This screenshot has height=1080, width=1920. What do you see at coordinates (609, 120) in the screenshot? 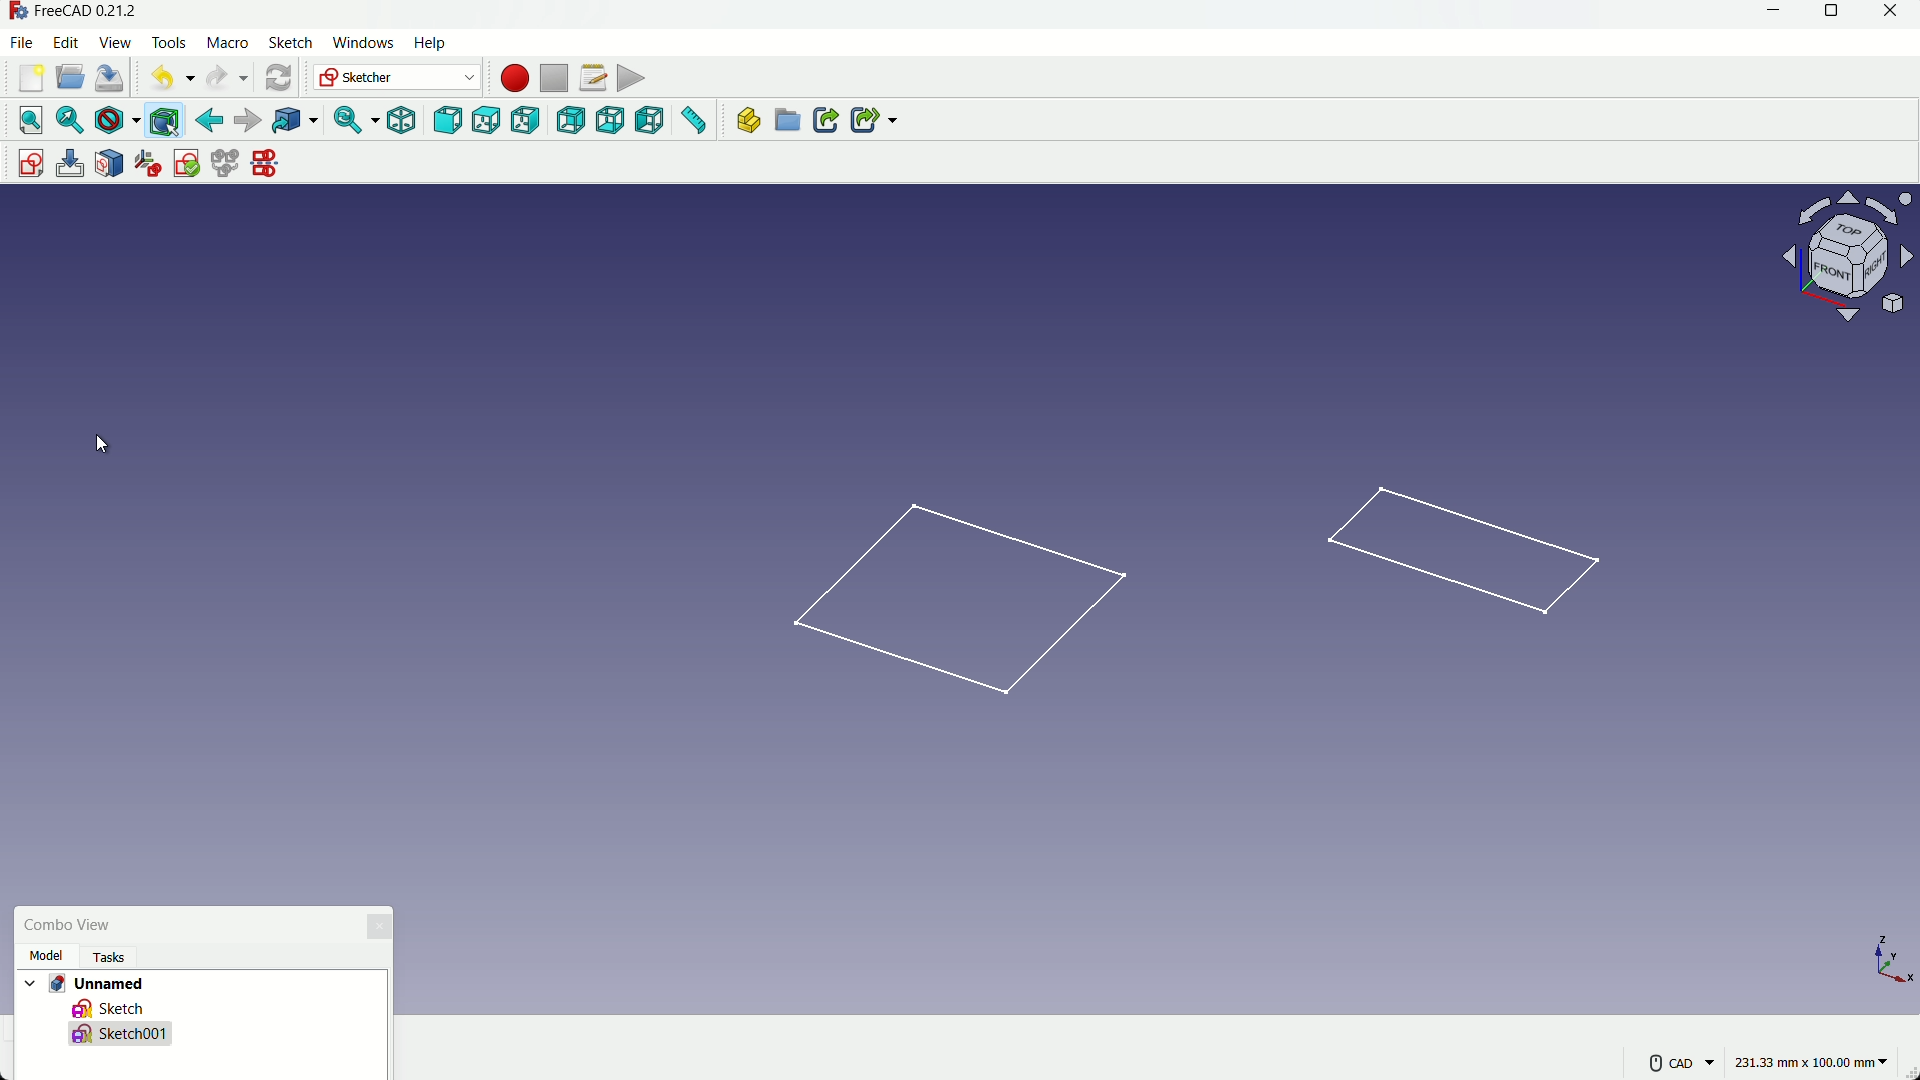
I see `bottom view` at bounding box center [609, 120].